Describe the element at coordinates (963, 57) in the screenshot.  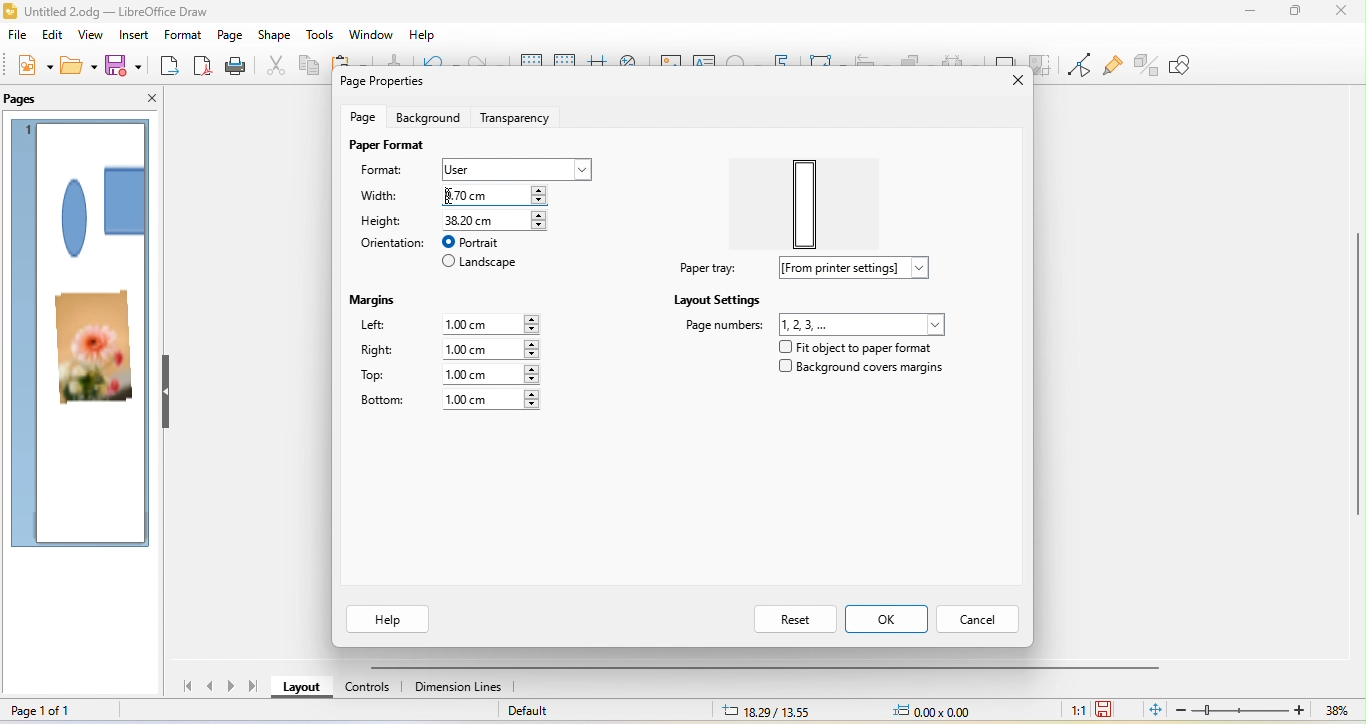
I see `select at least three object to distribute` at that location.